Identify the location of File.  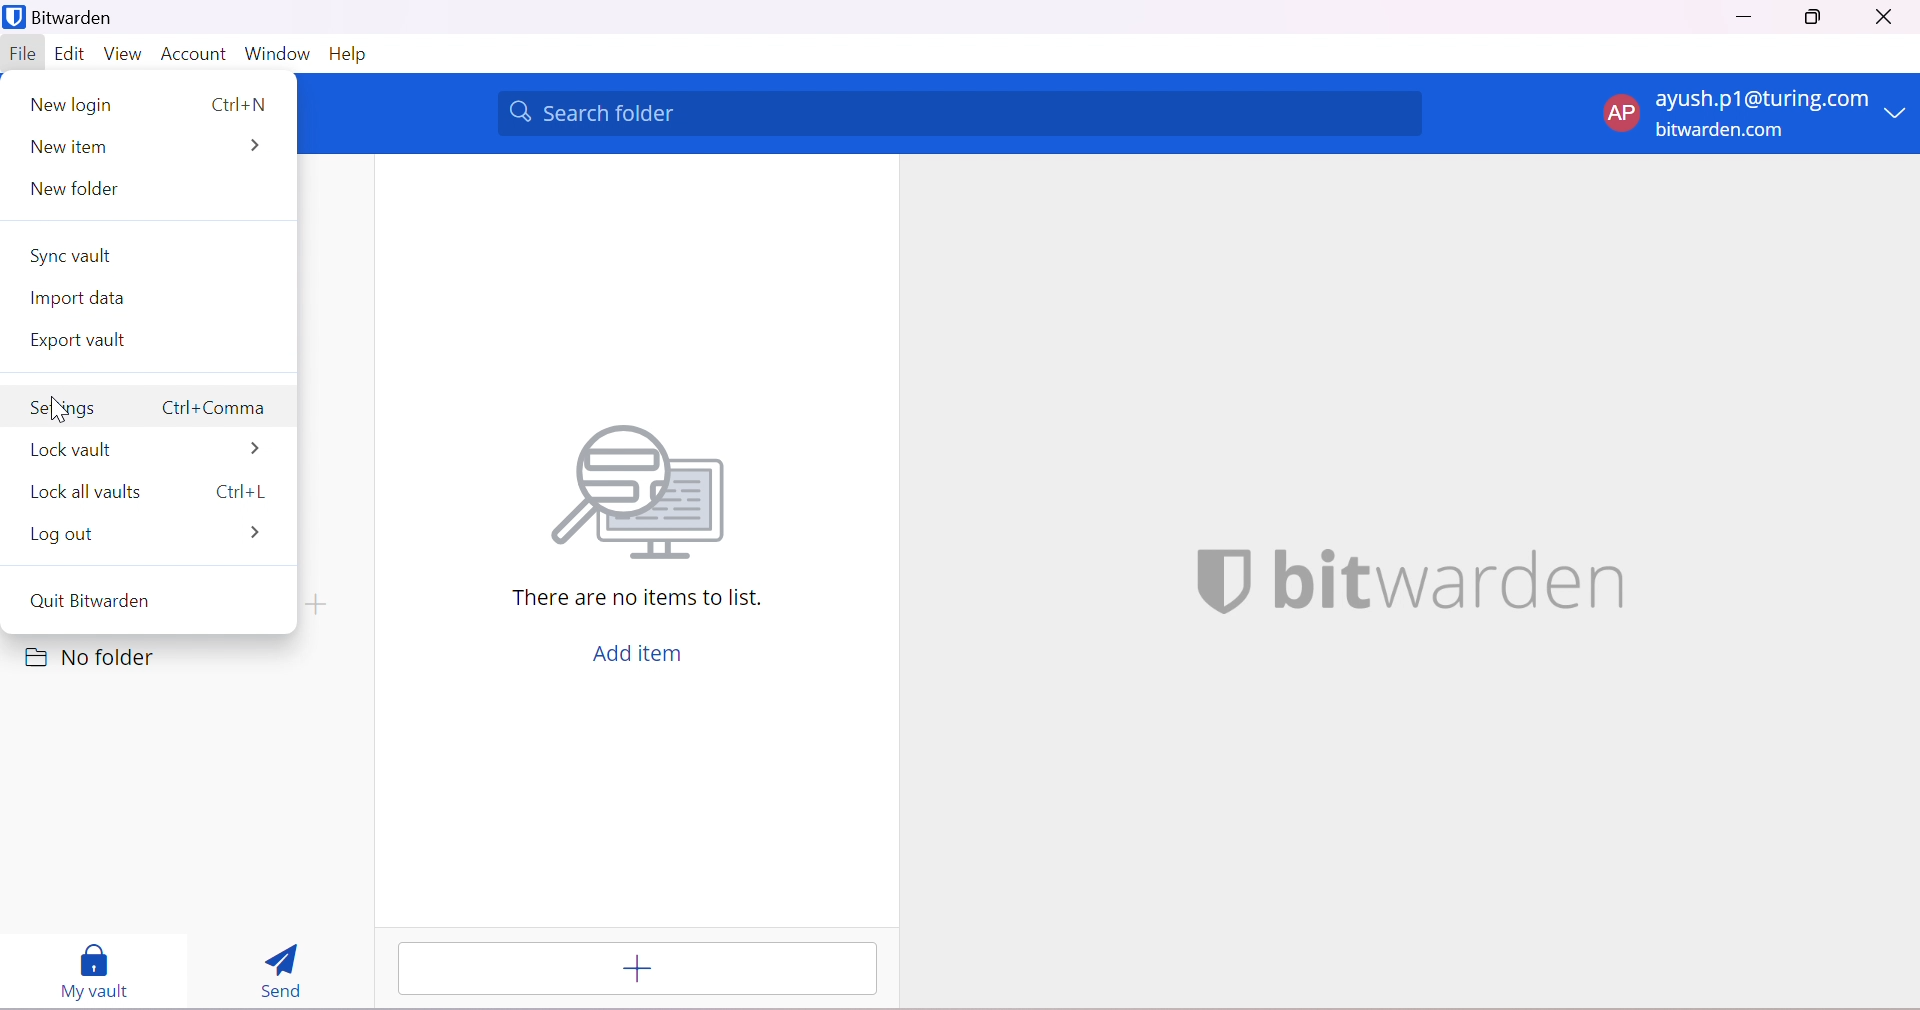
(22, 57).